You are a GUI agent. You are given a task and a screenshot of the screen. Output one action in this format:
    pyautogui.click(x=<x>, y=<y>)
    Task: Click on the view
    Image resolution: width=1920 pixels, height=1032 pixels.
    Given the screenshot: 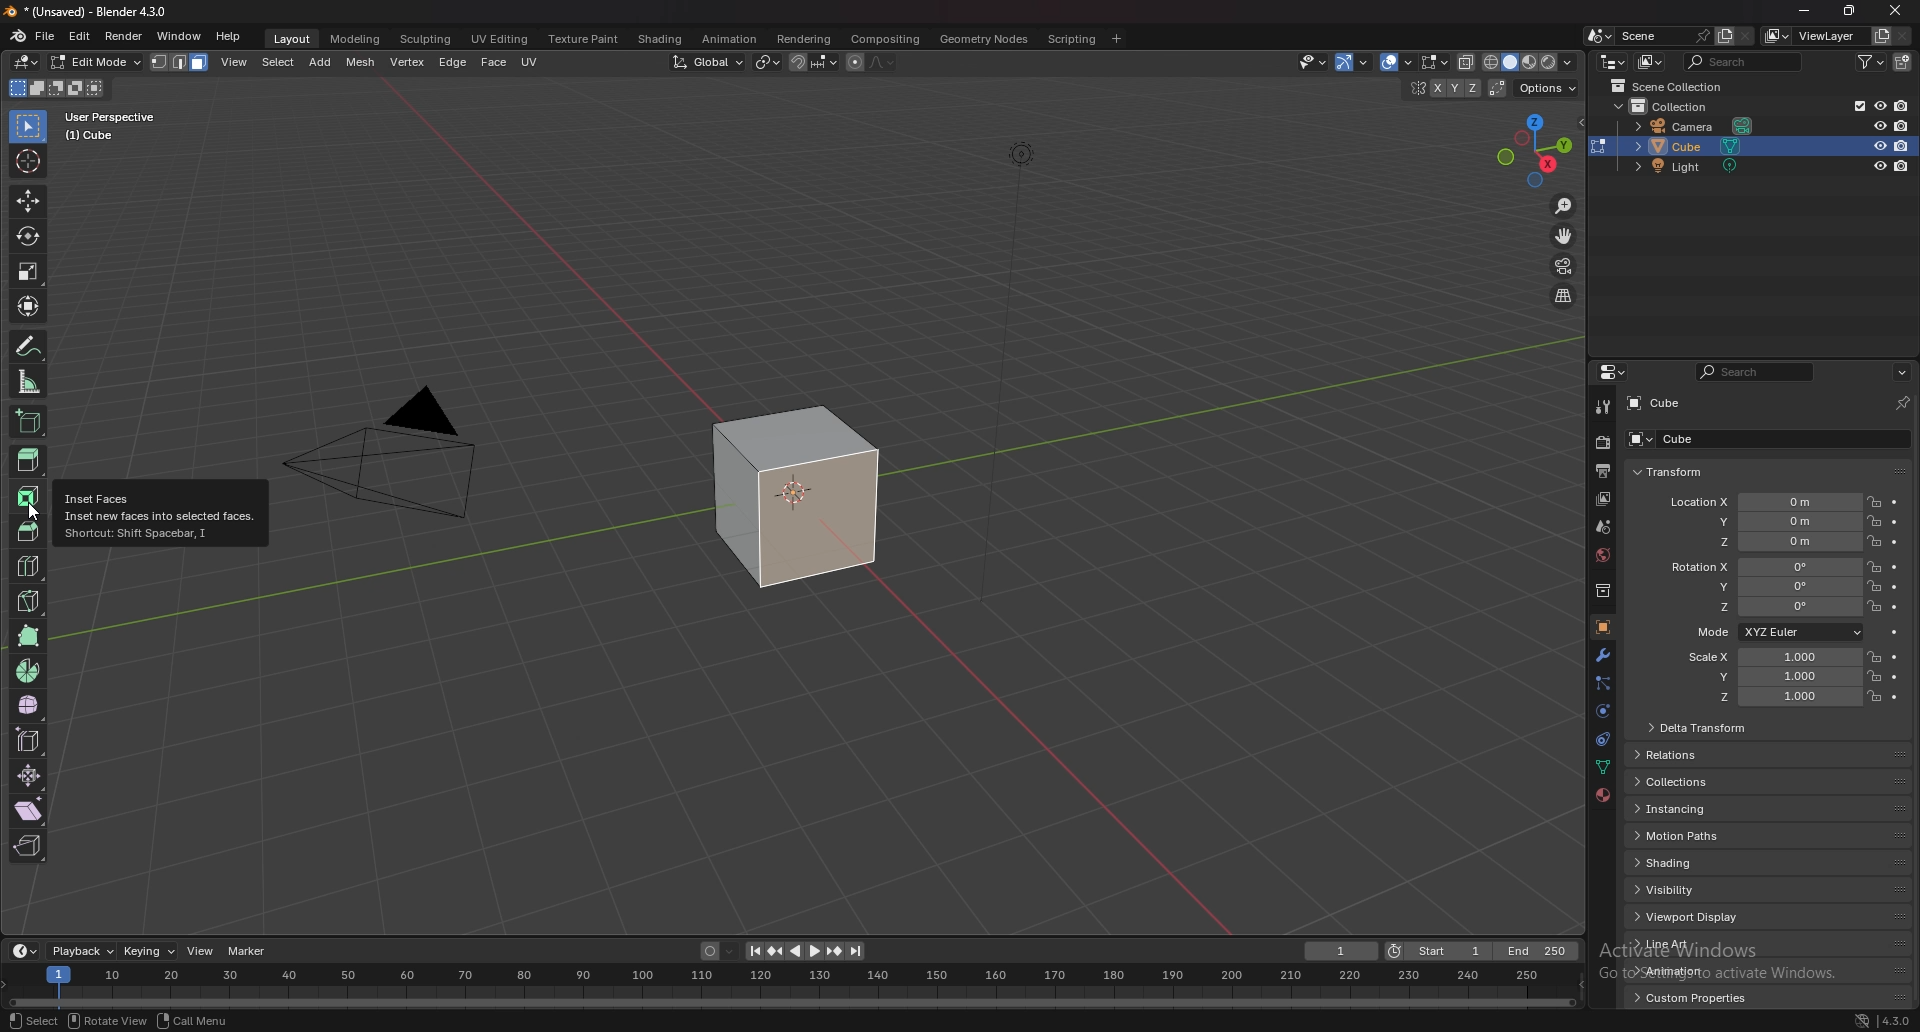 What is the action you would take?
    pyautogui.click(x=235, y=62)
    